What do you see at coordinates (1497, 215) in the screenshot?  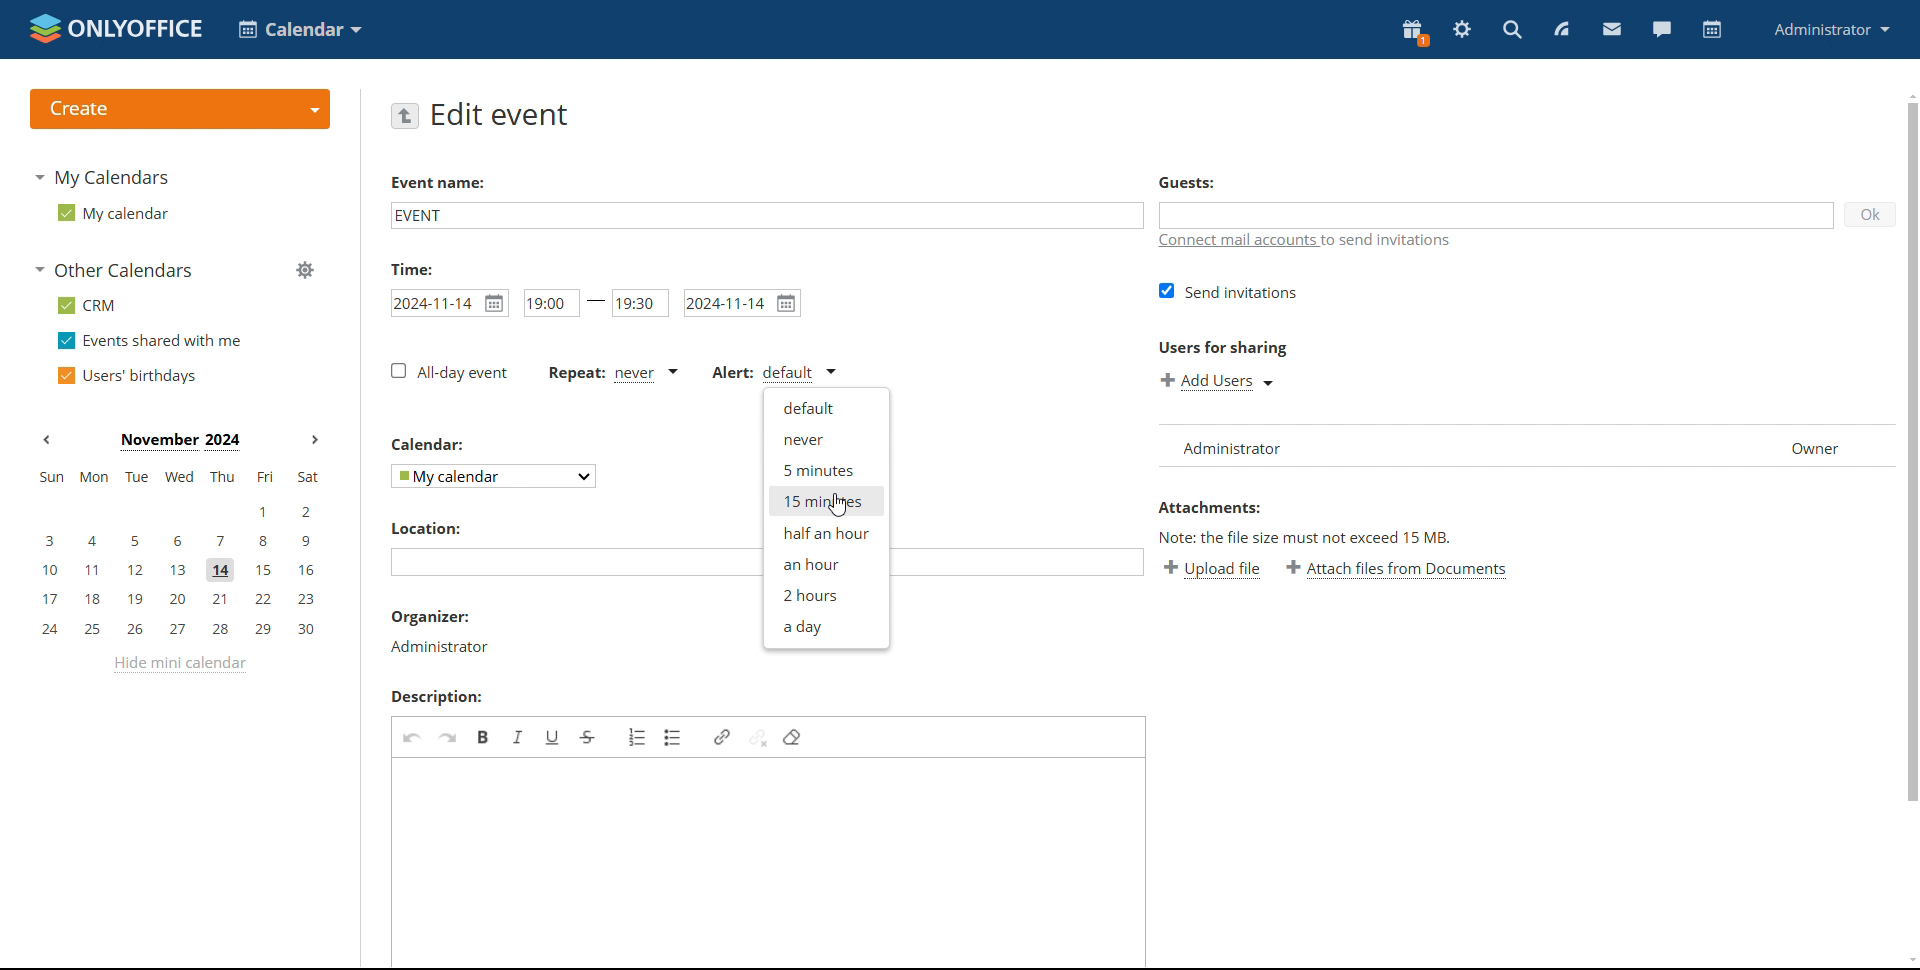 I see `add guests` at bounding box center [1497, 215].